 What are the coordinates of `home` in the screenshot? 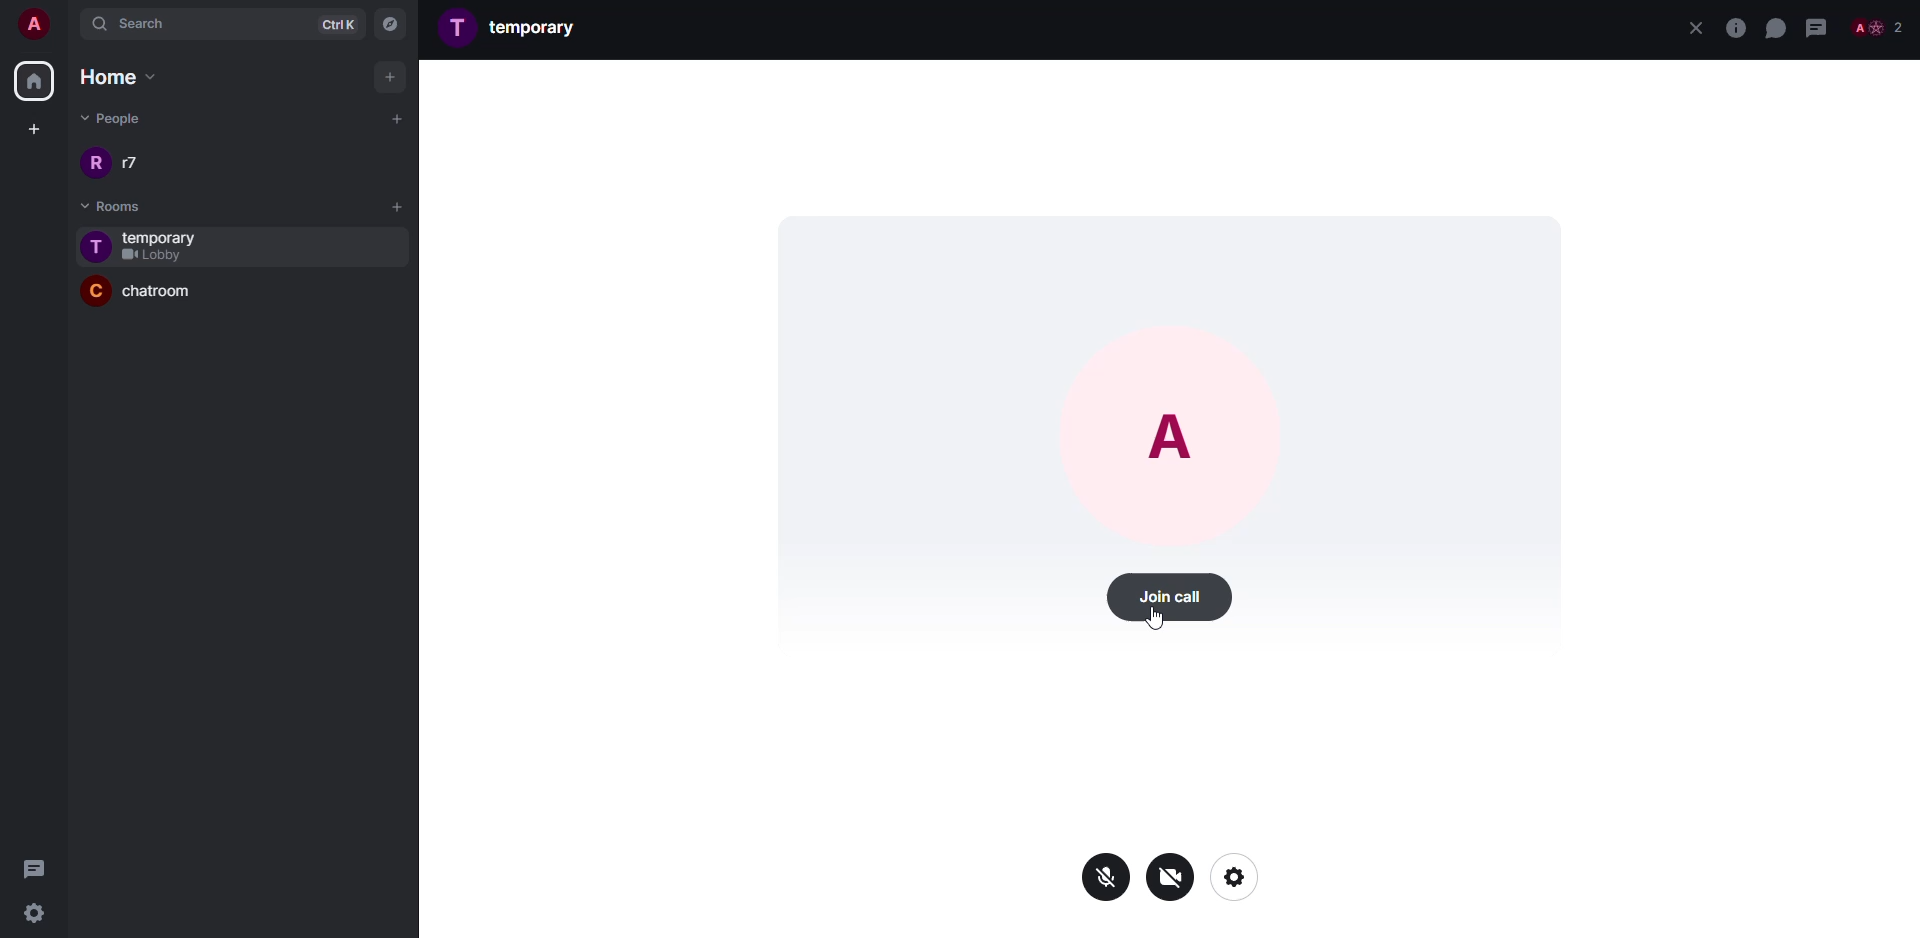 It's located at (111, 76).